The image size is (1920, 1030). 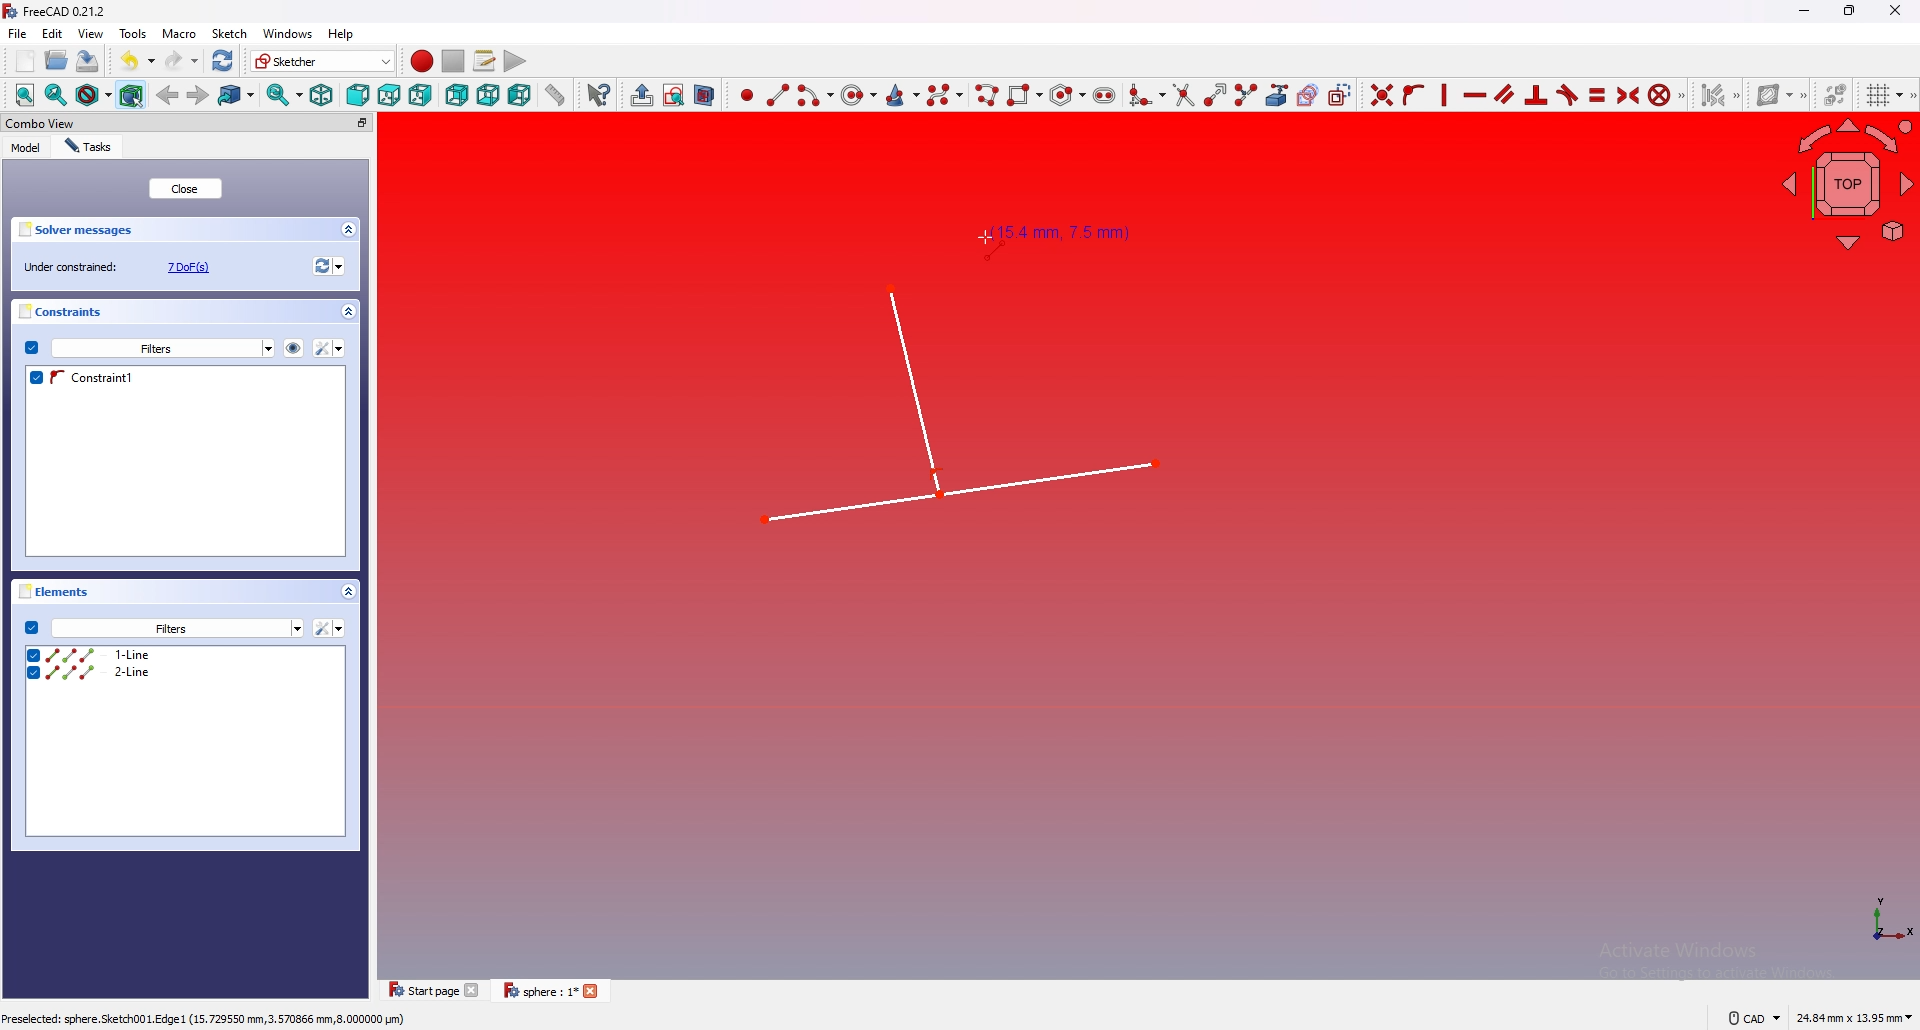 What do you see at coordinates (1378, 94) in the screenshot?
I see `Constrain coincident` at bounding box center [1378, 94].